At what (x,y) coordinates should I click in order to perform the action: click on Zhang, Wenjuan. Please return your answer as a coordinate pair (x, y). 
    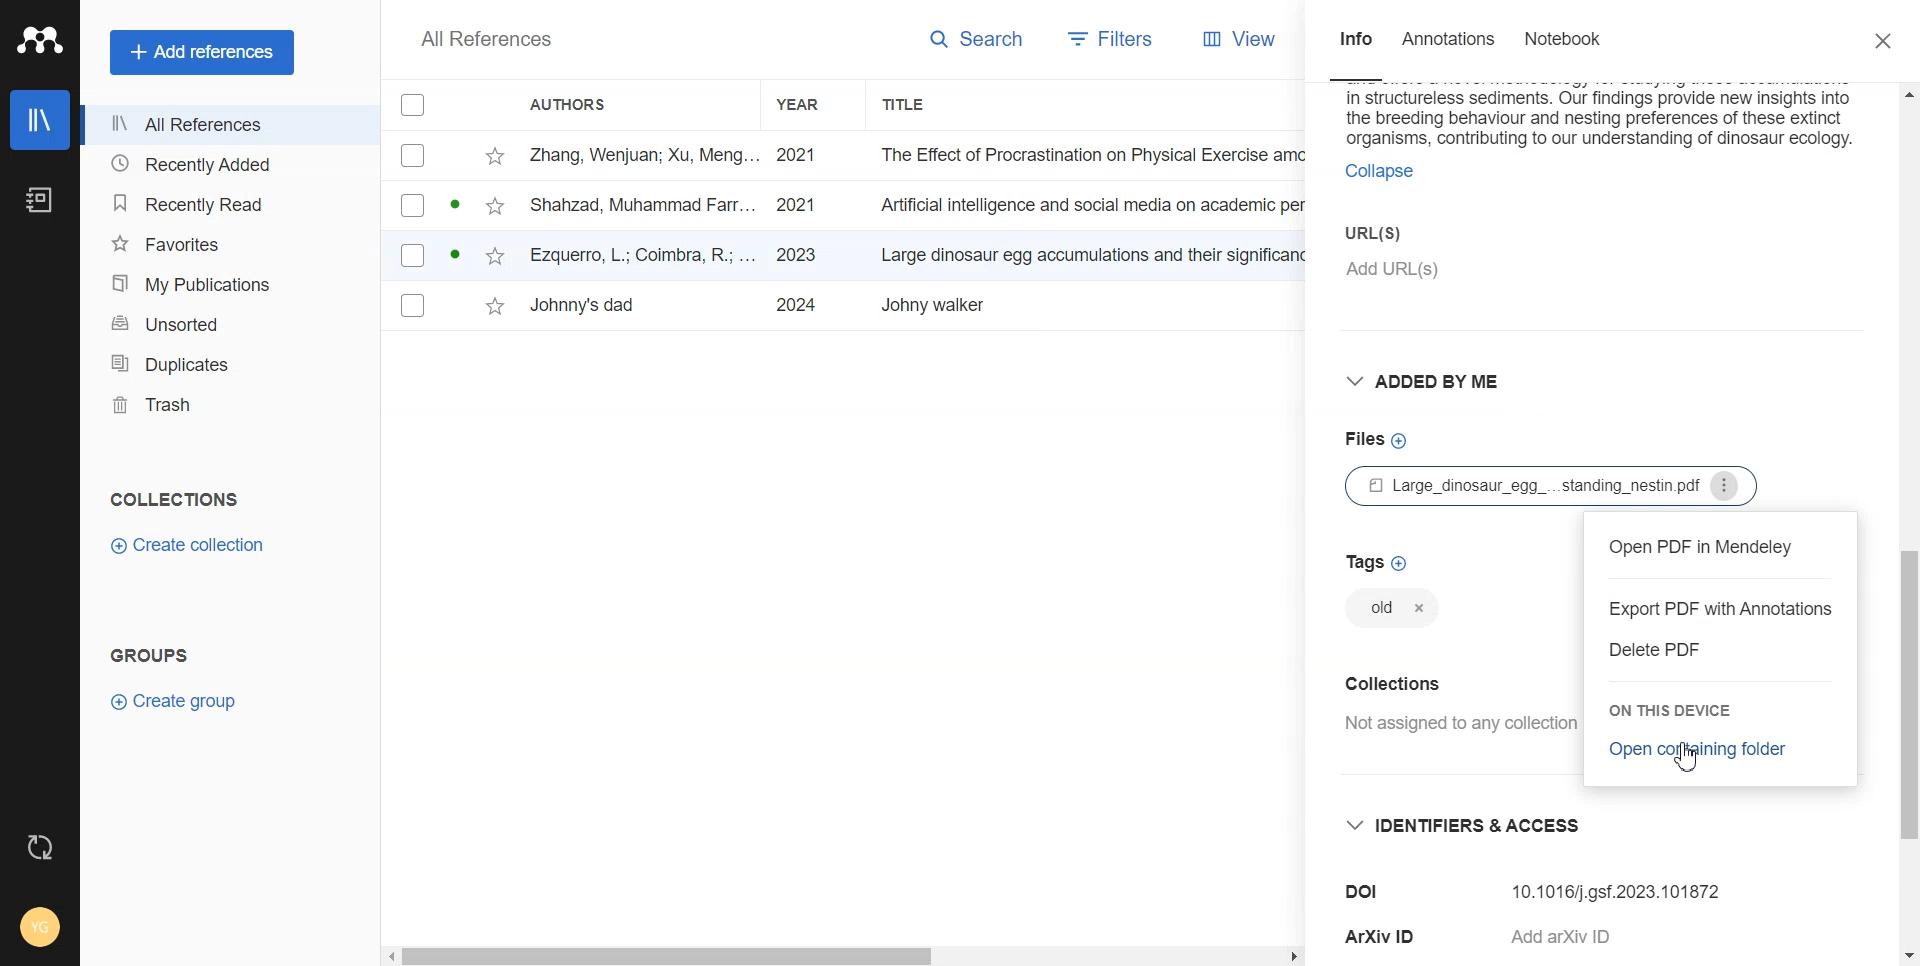
    Looking at the image, I should click on (644, 155).